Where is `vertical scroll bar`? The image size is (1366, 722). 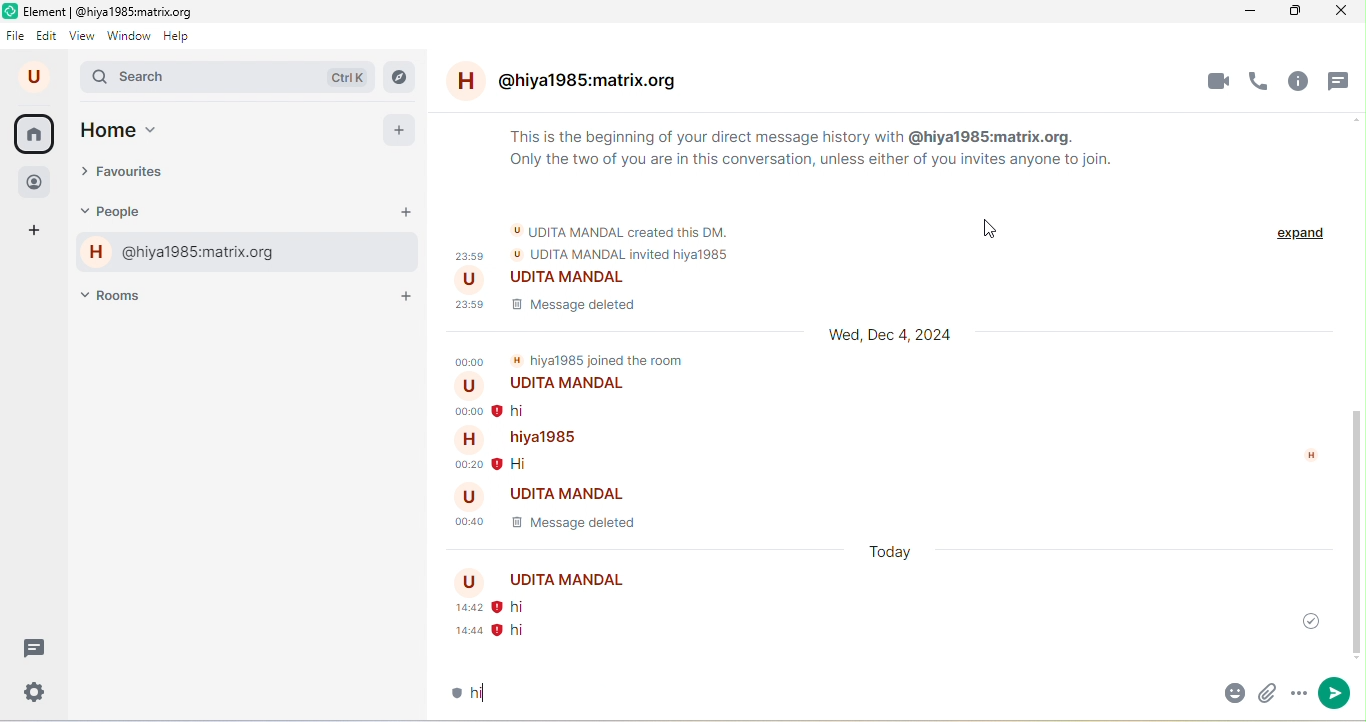
vertical scroll bar is located at coordinates (1354, 532).